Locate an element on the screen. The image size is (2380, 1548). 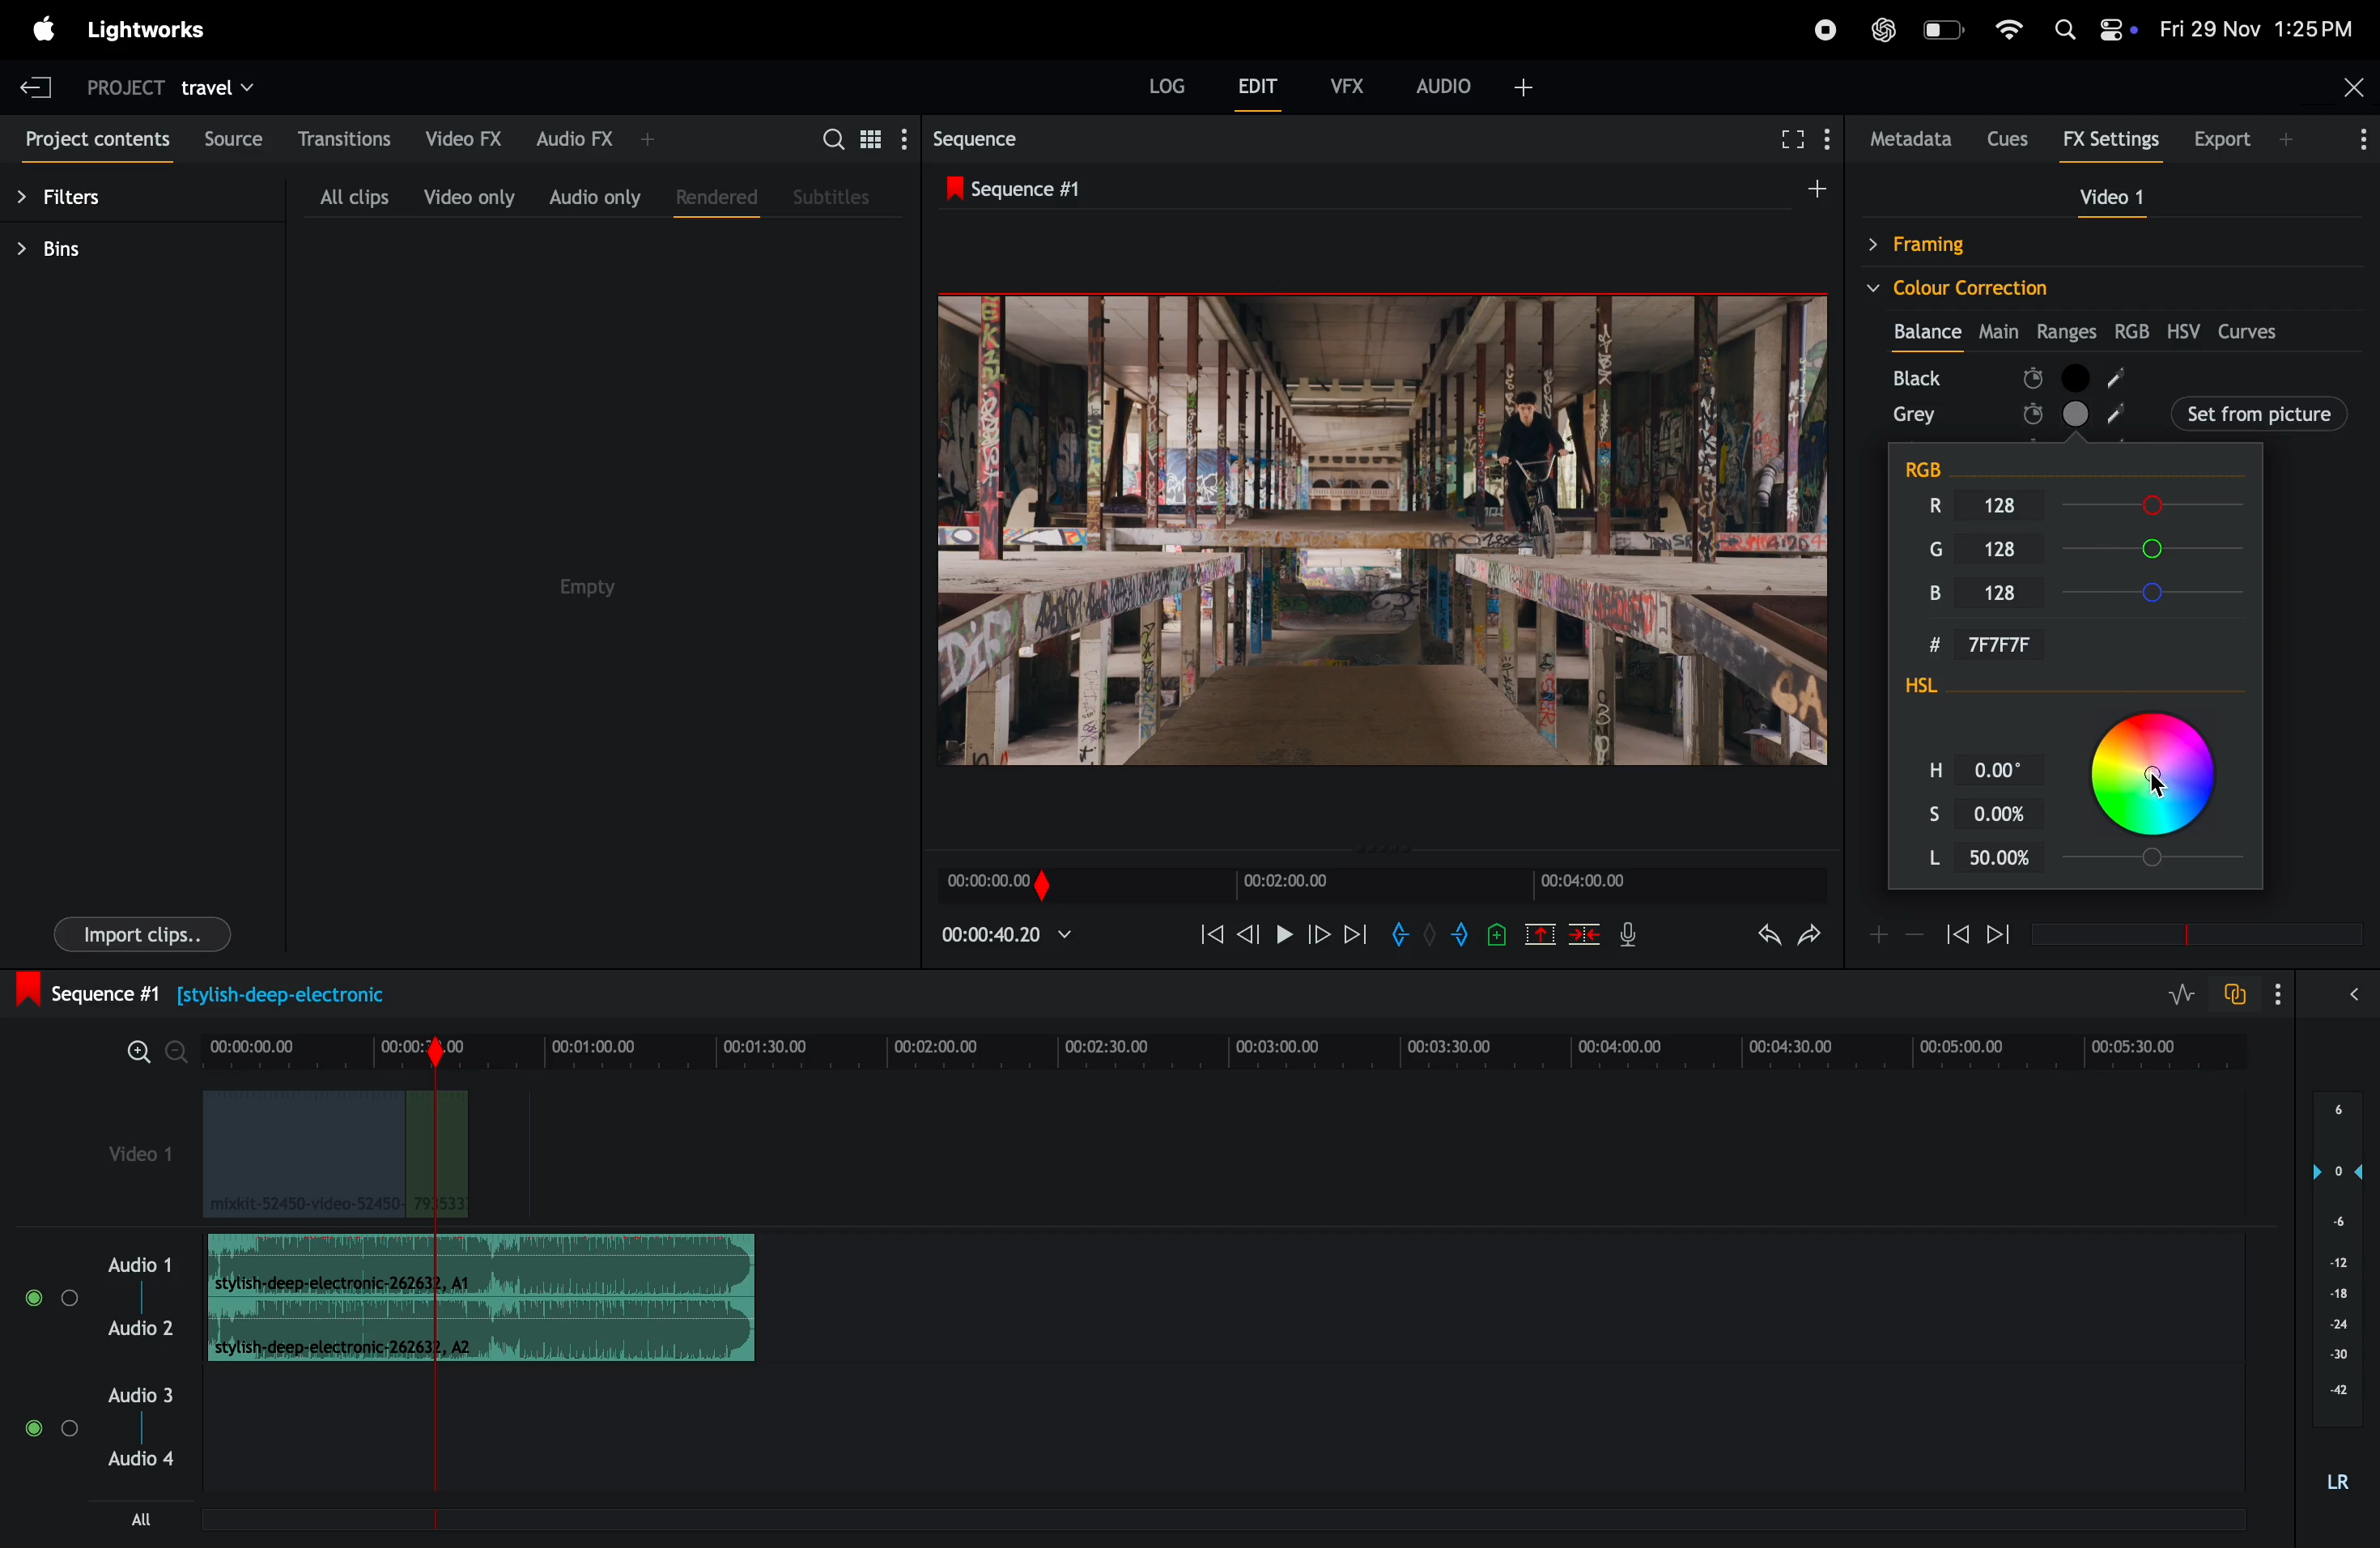
toggle is located at coordinates (31, 1298).